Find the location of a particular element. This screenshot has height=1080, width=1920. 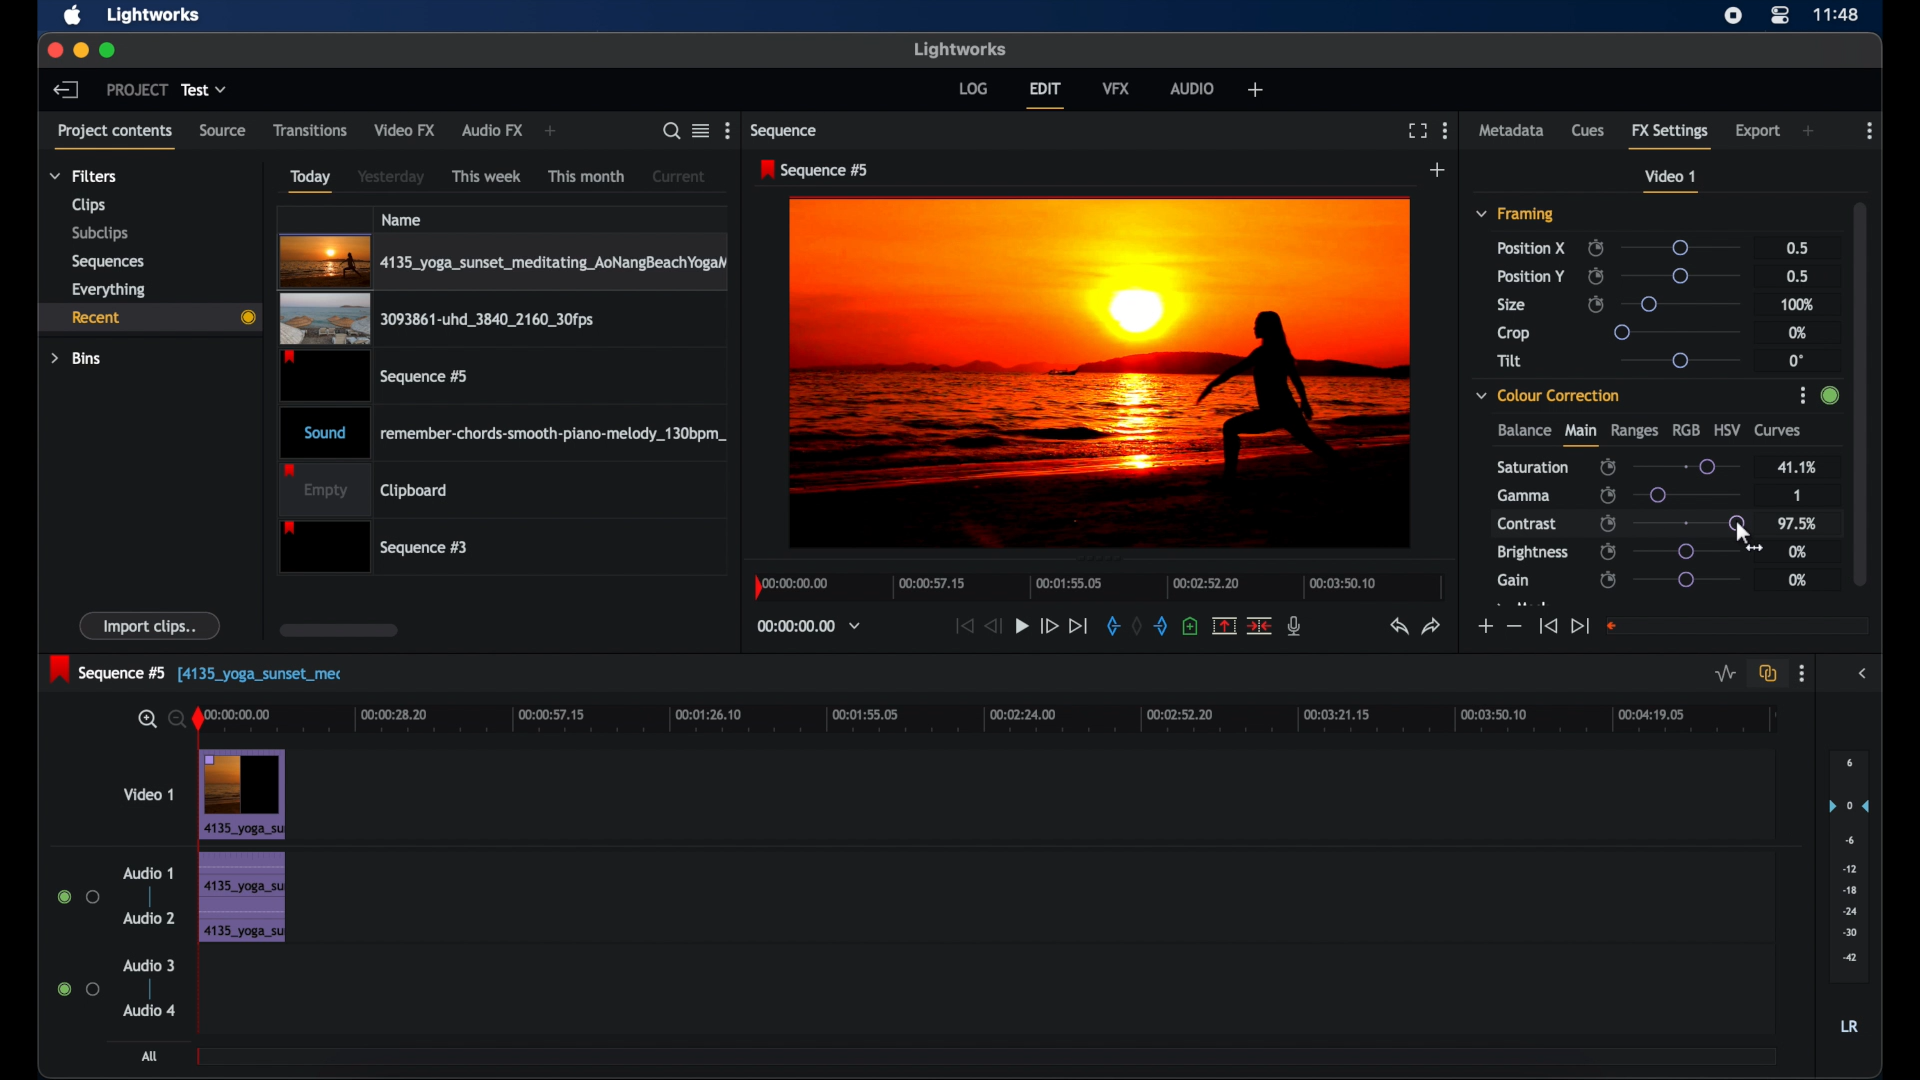

audio 2 is located at coordinates (148, 918).